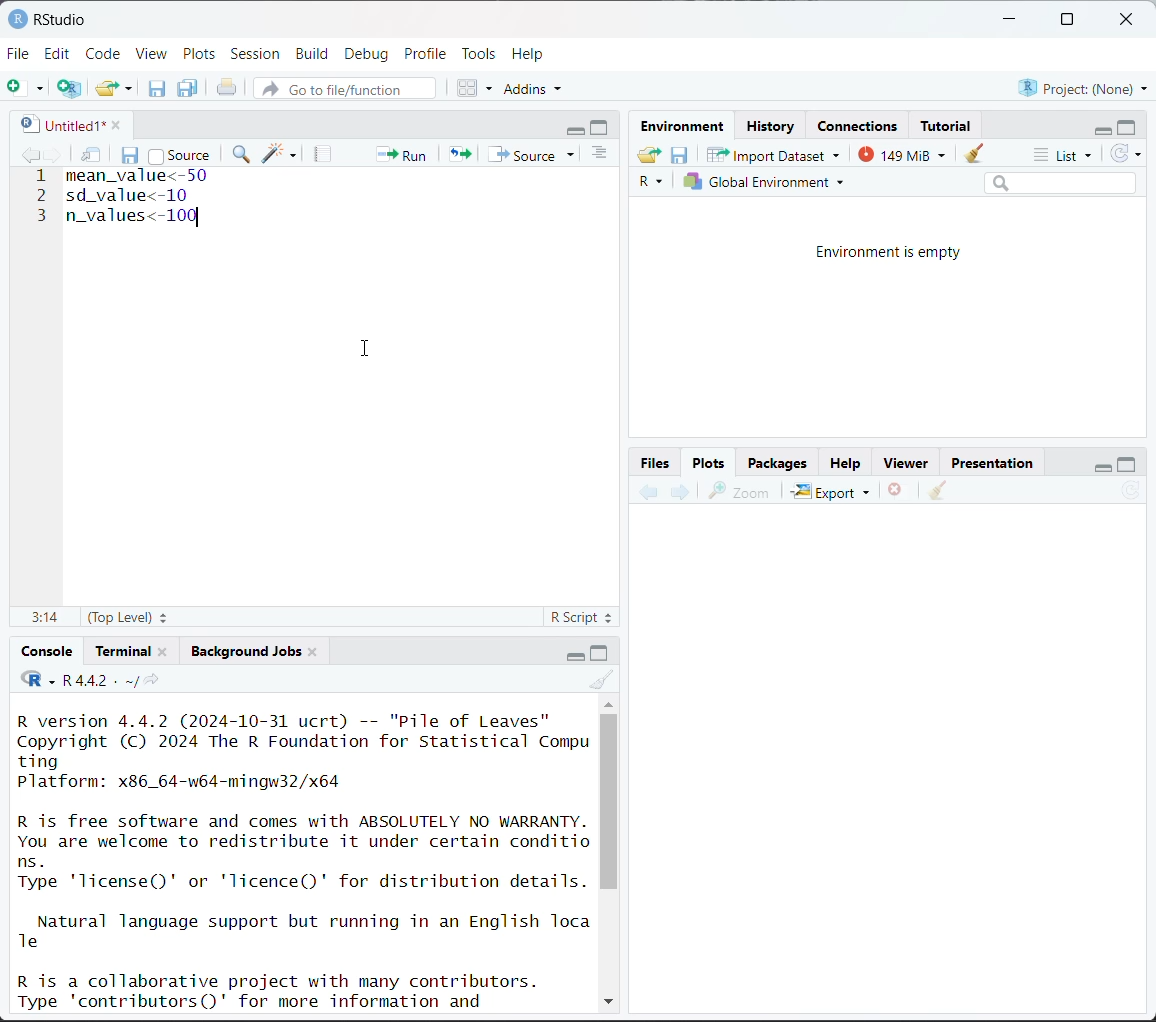 The height and width of the screenshot is (1022, 1156). What do you see at coordinates (93, 156) in the screenshot?
I see `show in new window` at bounding box center [93, 156].